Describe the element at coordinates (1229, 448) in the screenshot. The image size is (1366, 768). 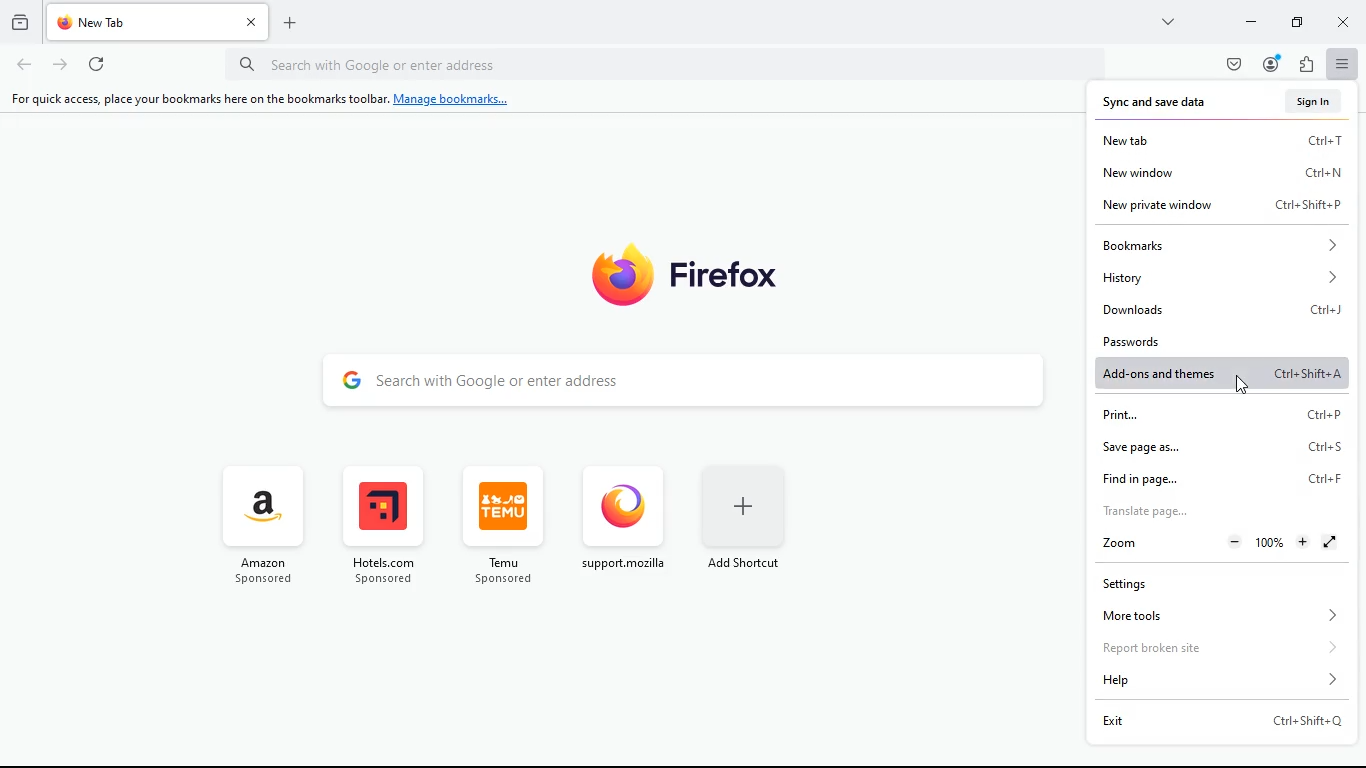
I see `save page as   ctrl+s` at that location.